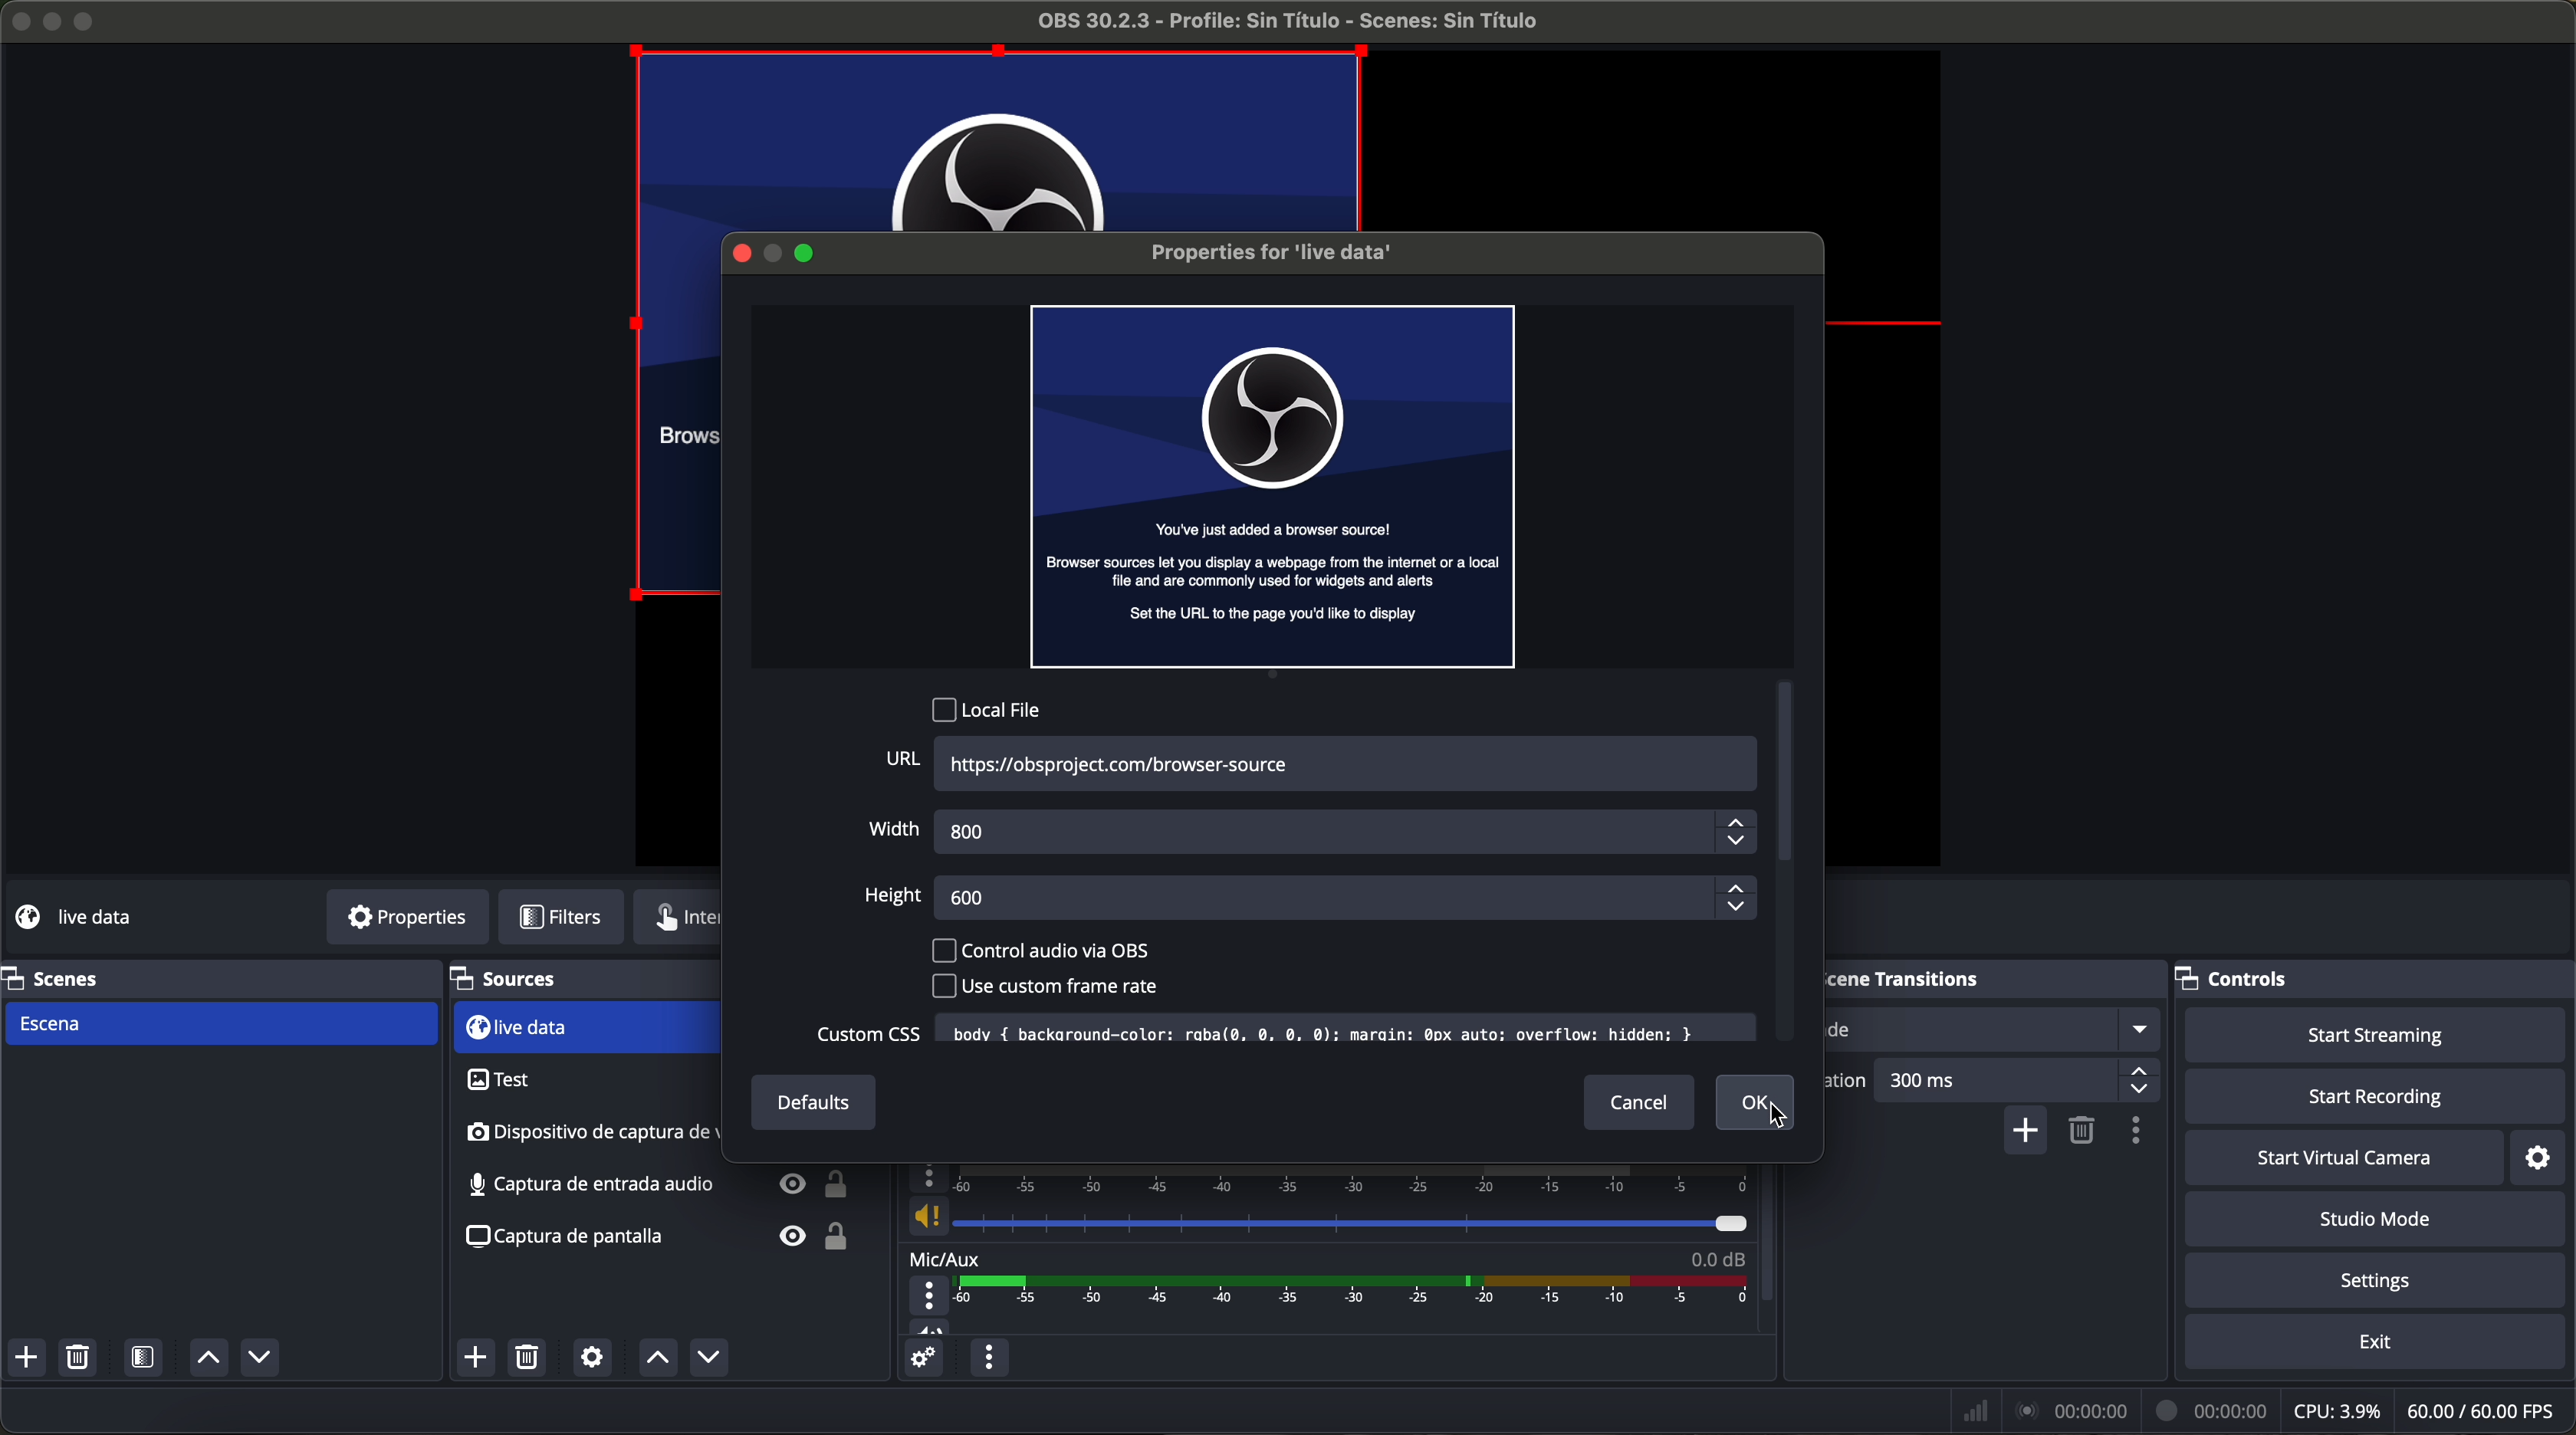 The image size is (2576, 1435). What do you see at coordinates (1267, 23) in the screenshot?
I see `profile OBS` at bounding box center [1267, 23].